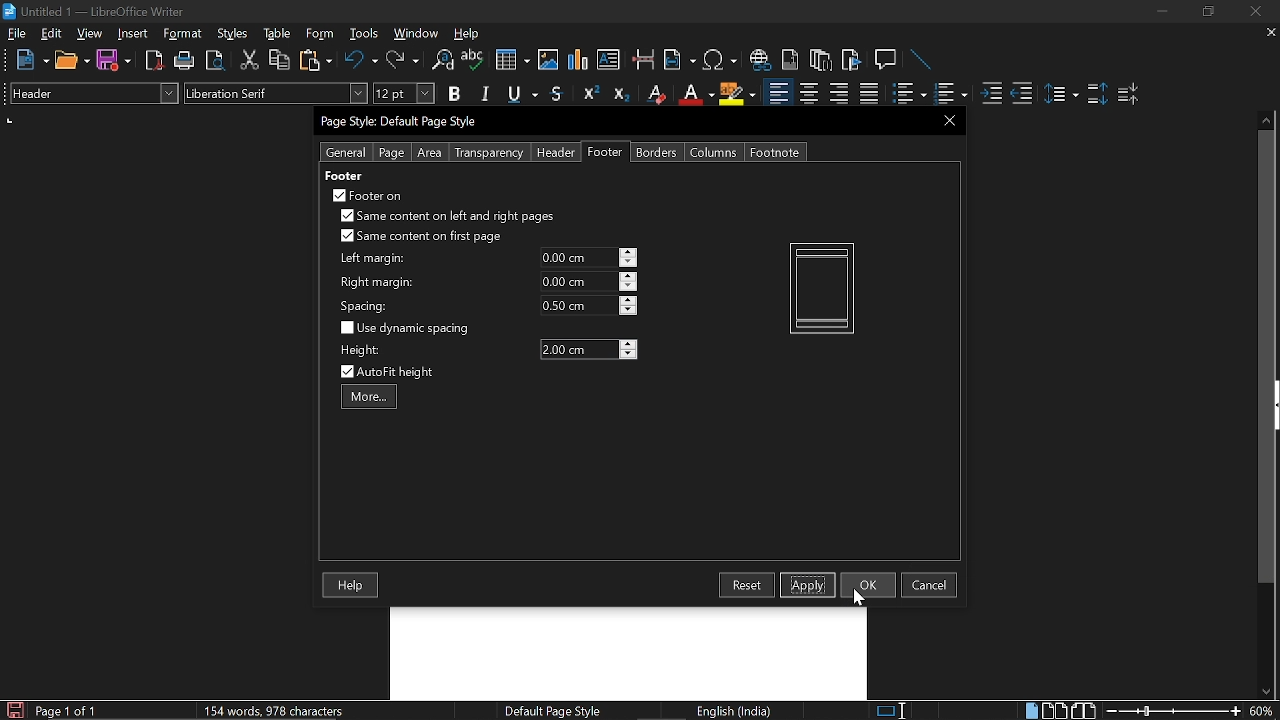 Image resolution: width=1280 pixels, height=720 pixels. Describe the element at coordinates (629, 276) in the screenshot. I see `increase right margin` at that location.